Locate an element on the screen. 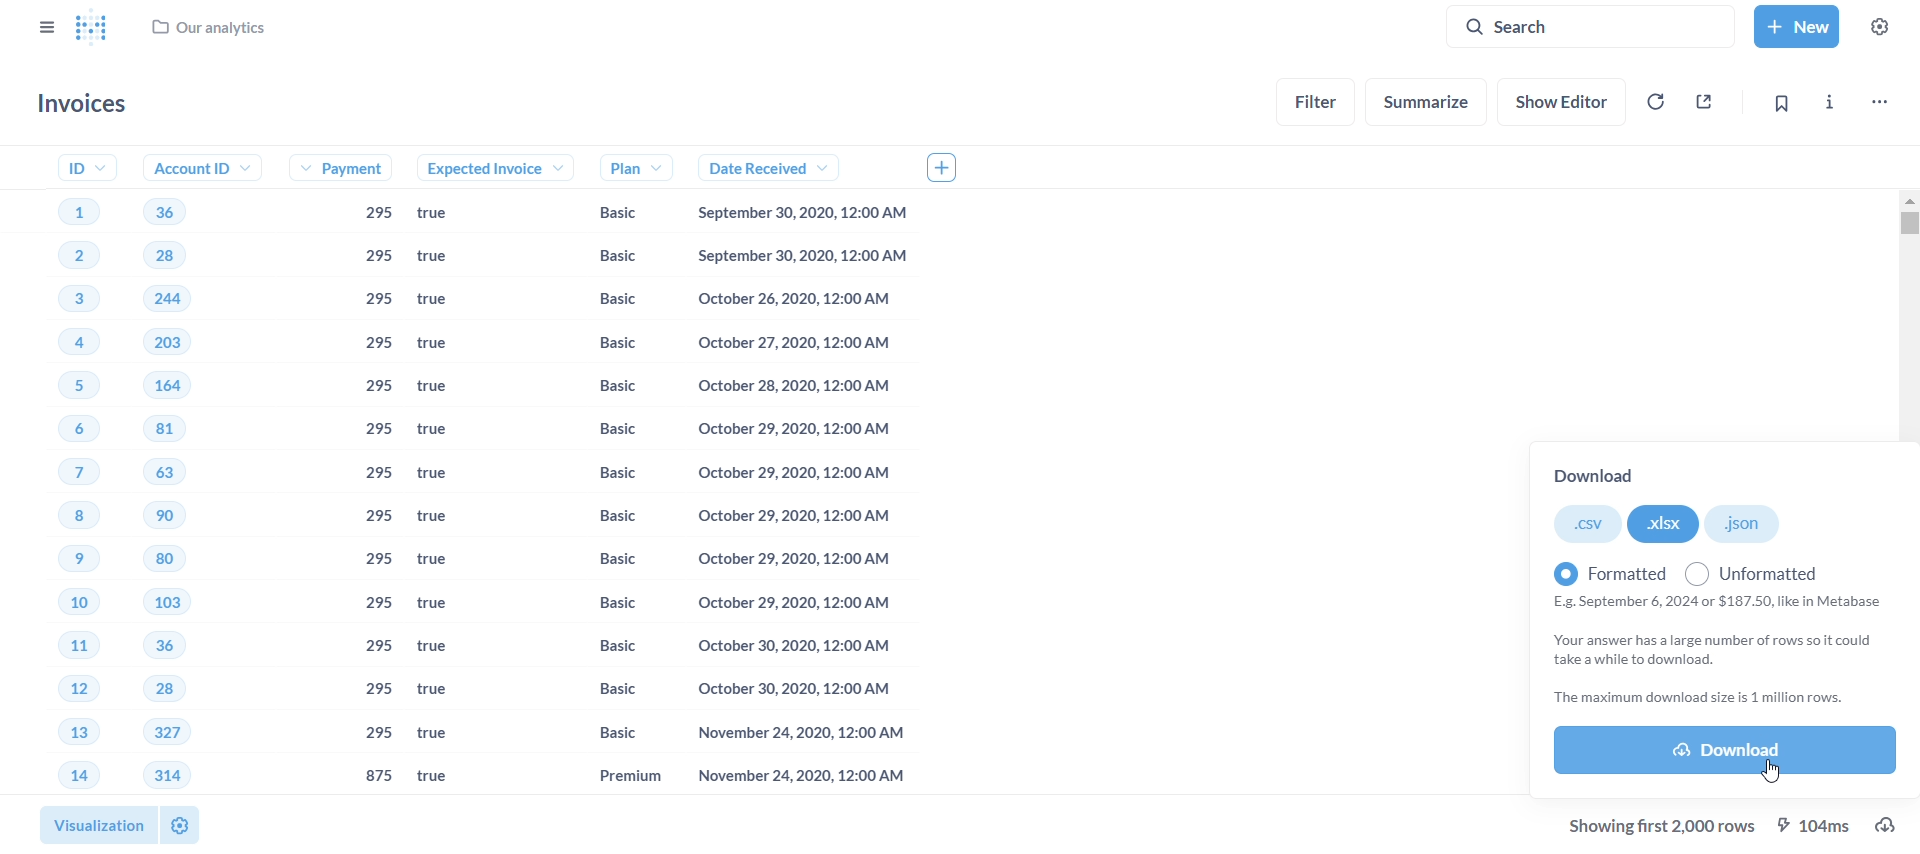 The image size is (1920, 854). account ID is located at coordinates (195, 168).